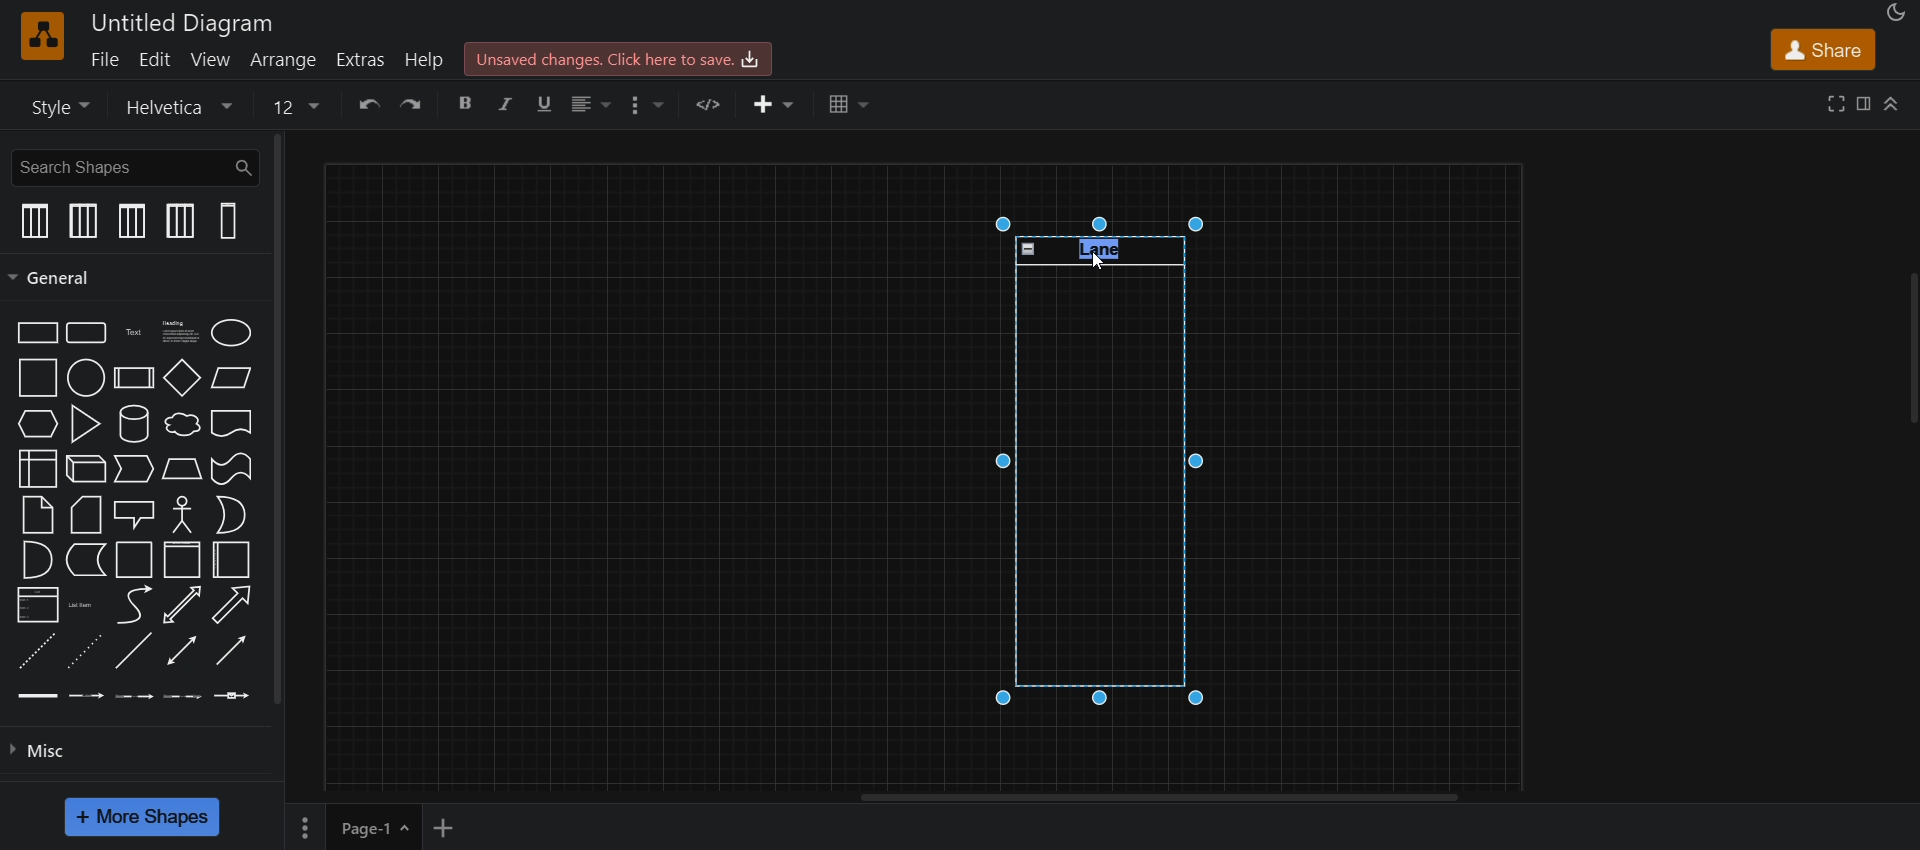 The width and height of the screenshot is (1920, 850). Describe the element at coordinates (300, 105) in the screenshot. I see `font size` at that location.